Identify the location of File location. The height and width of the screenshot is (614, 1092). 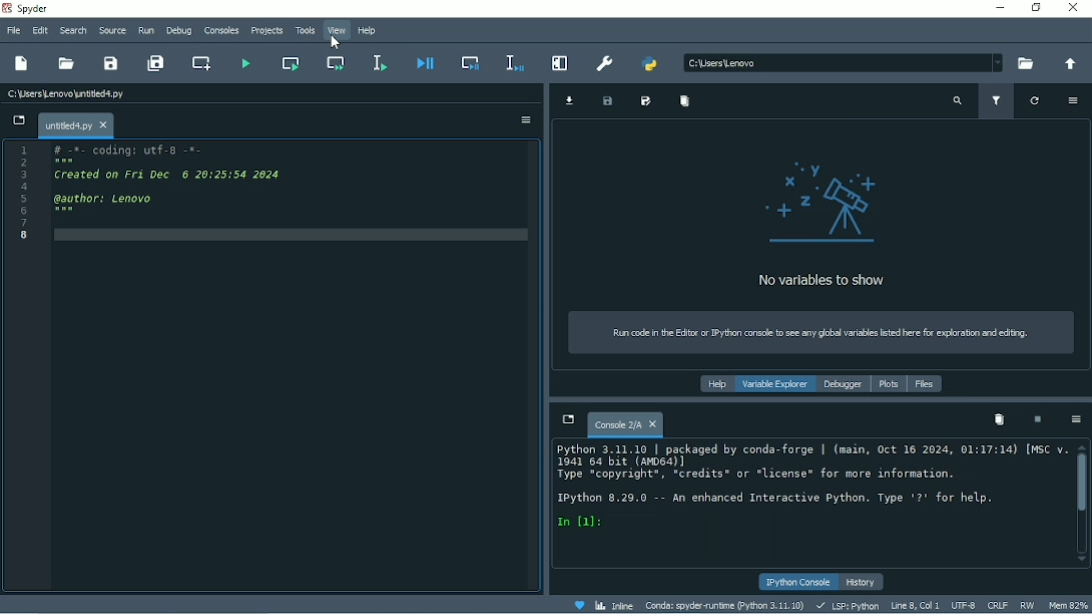
(840, 63).